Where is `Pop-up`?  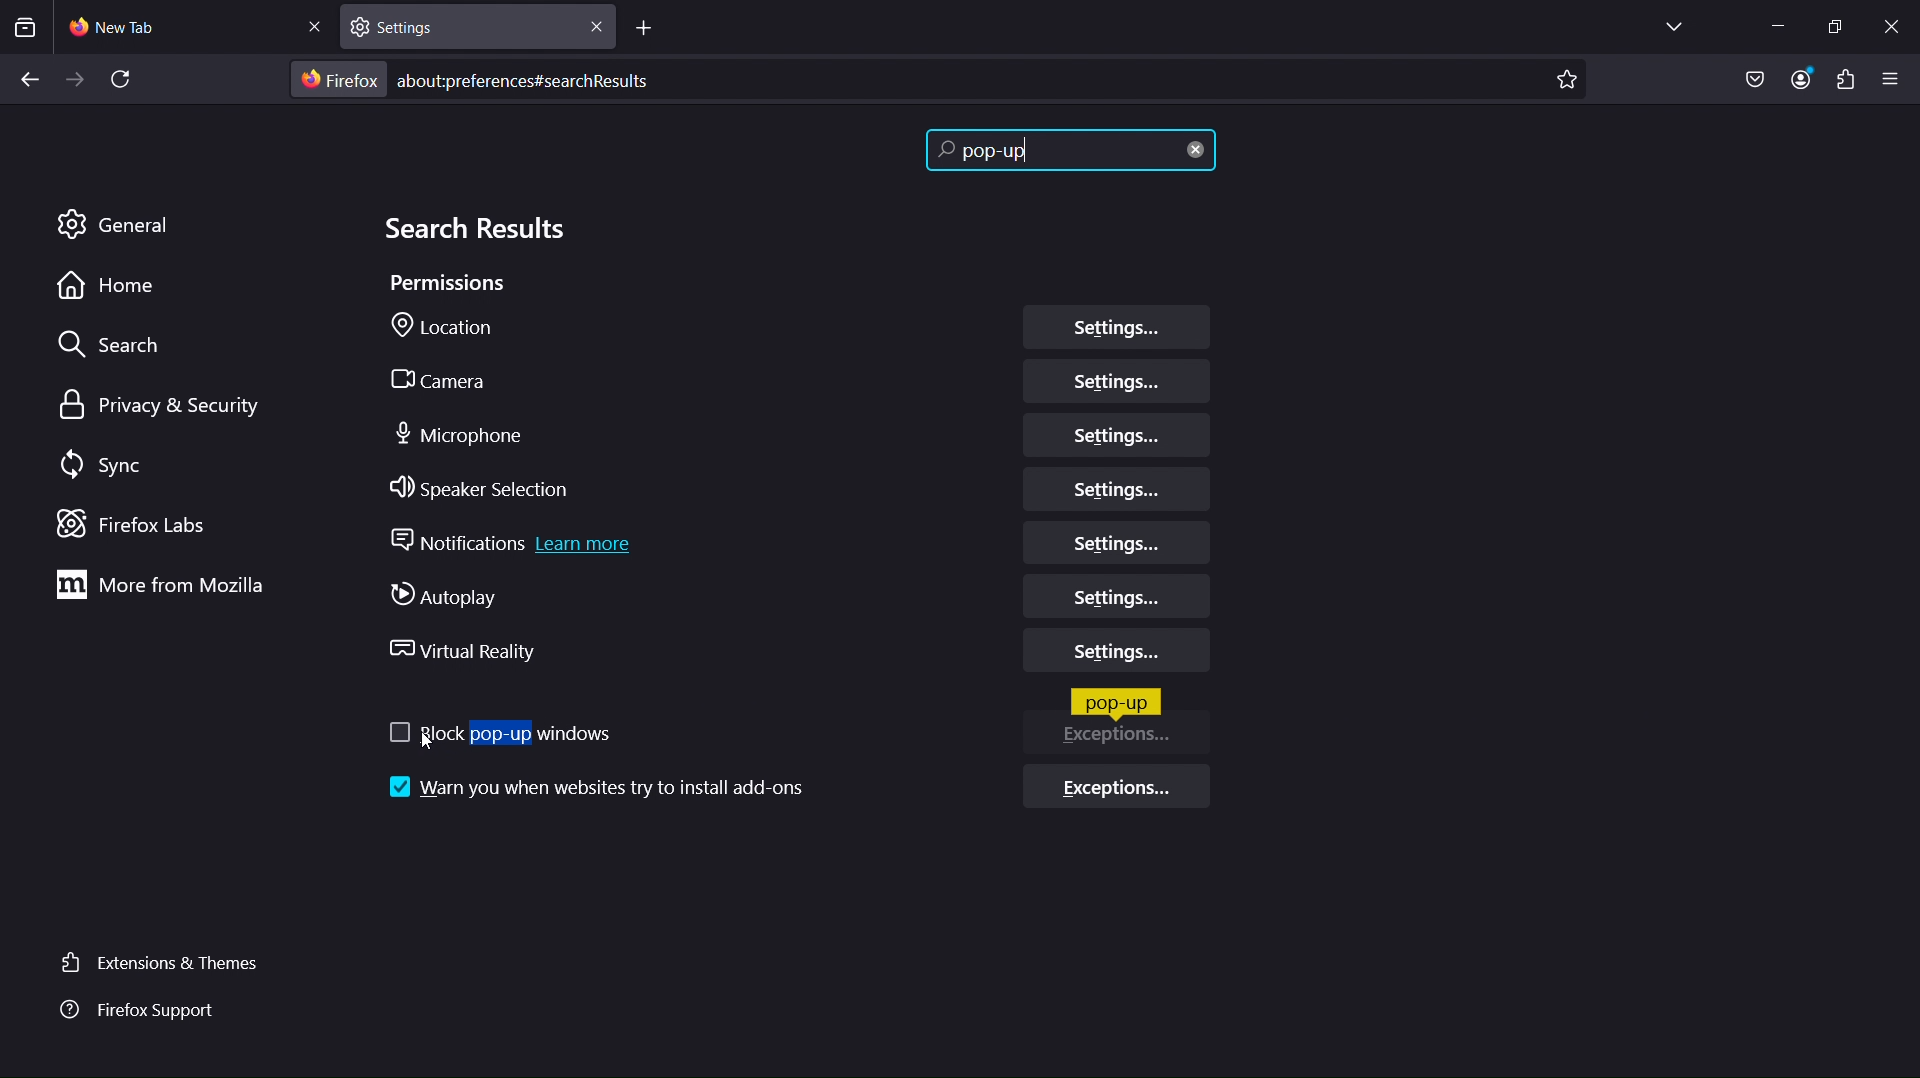
Pop-up is located at coordinates (1117, 702).